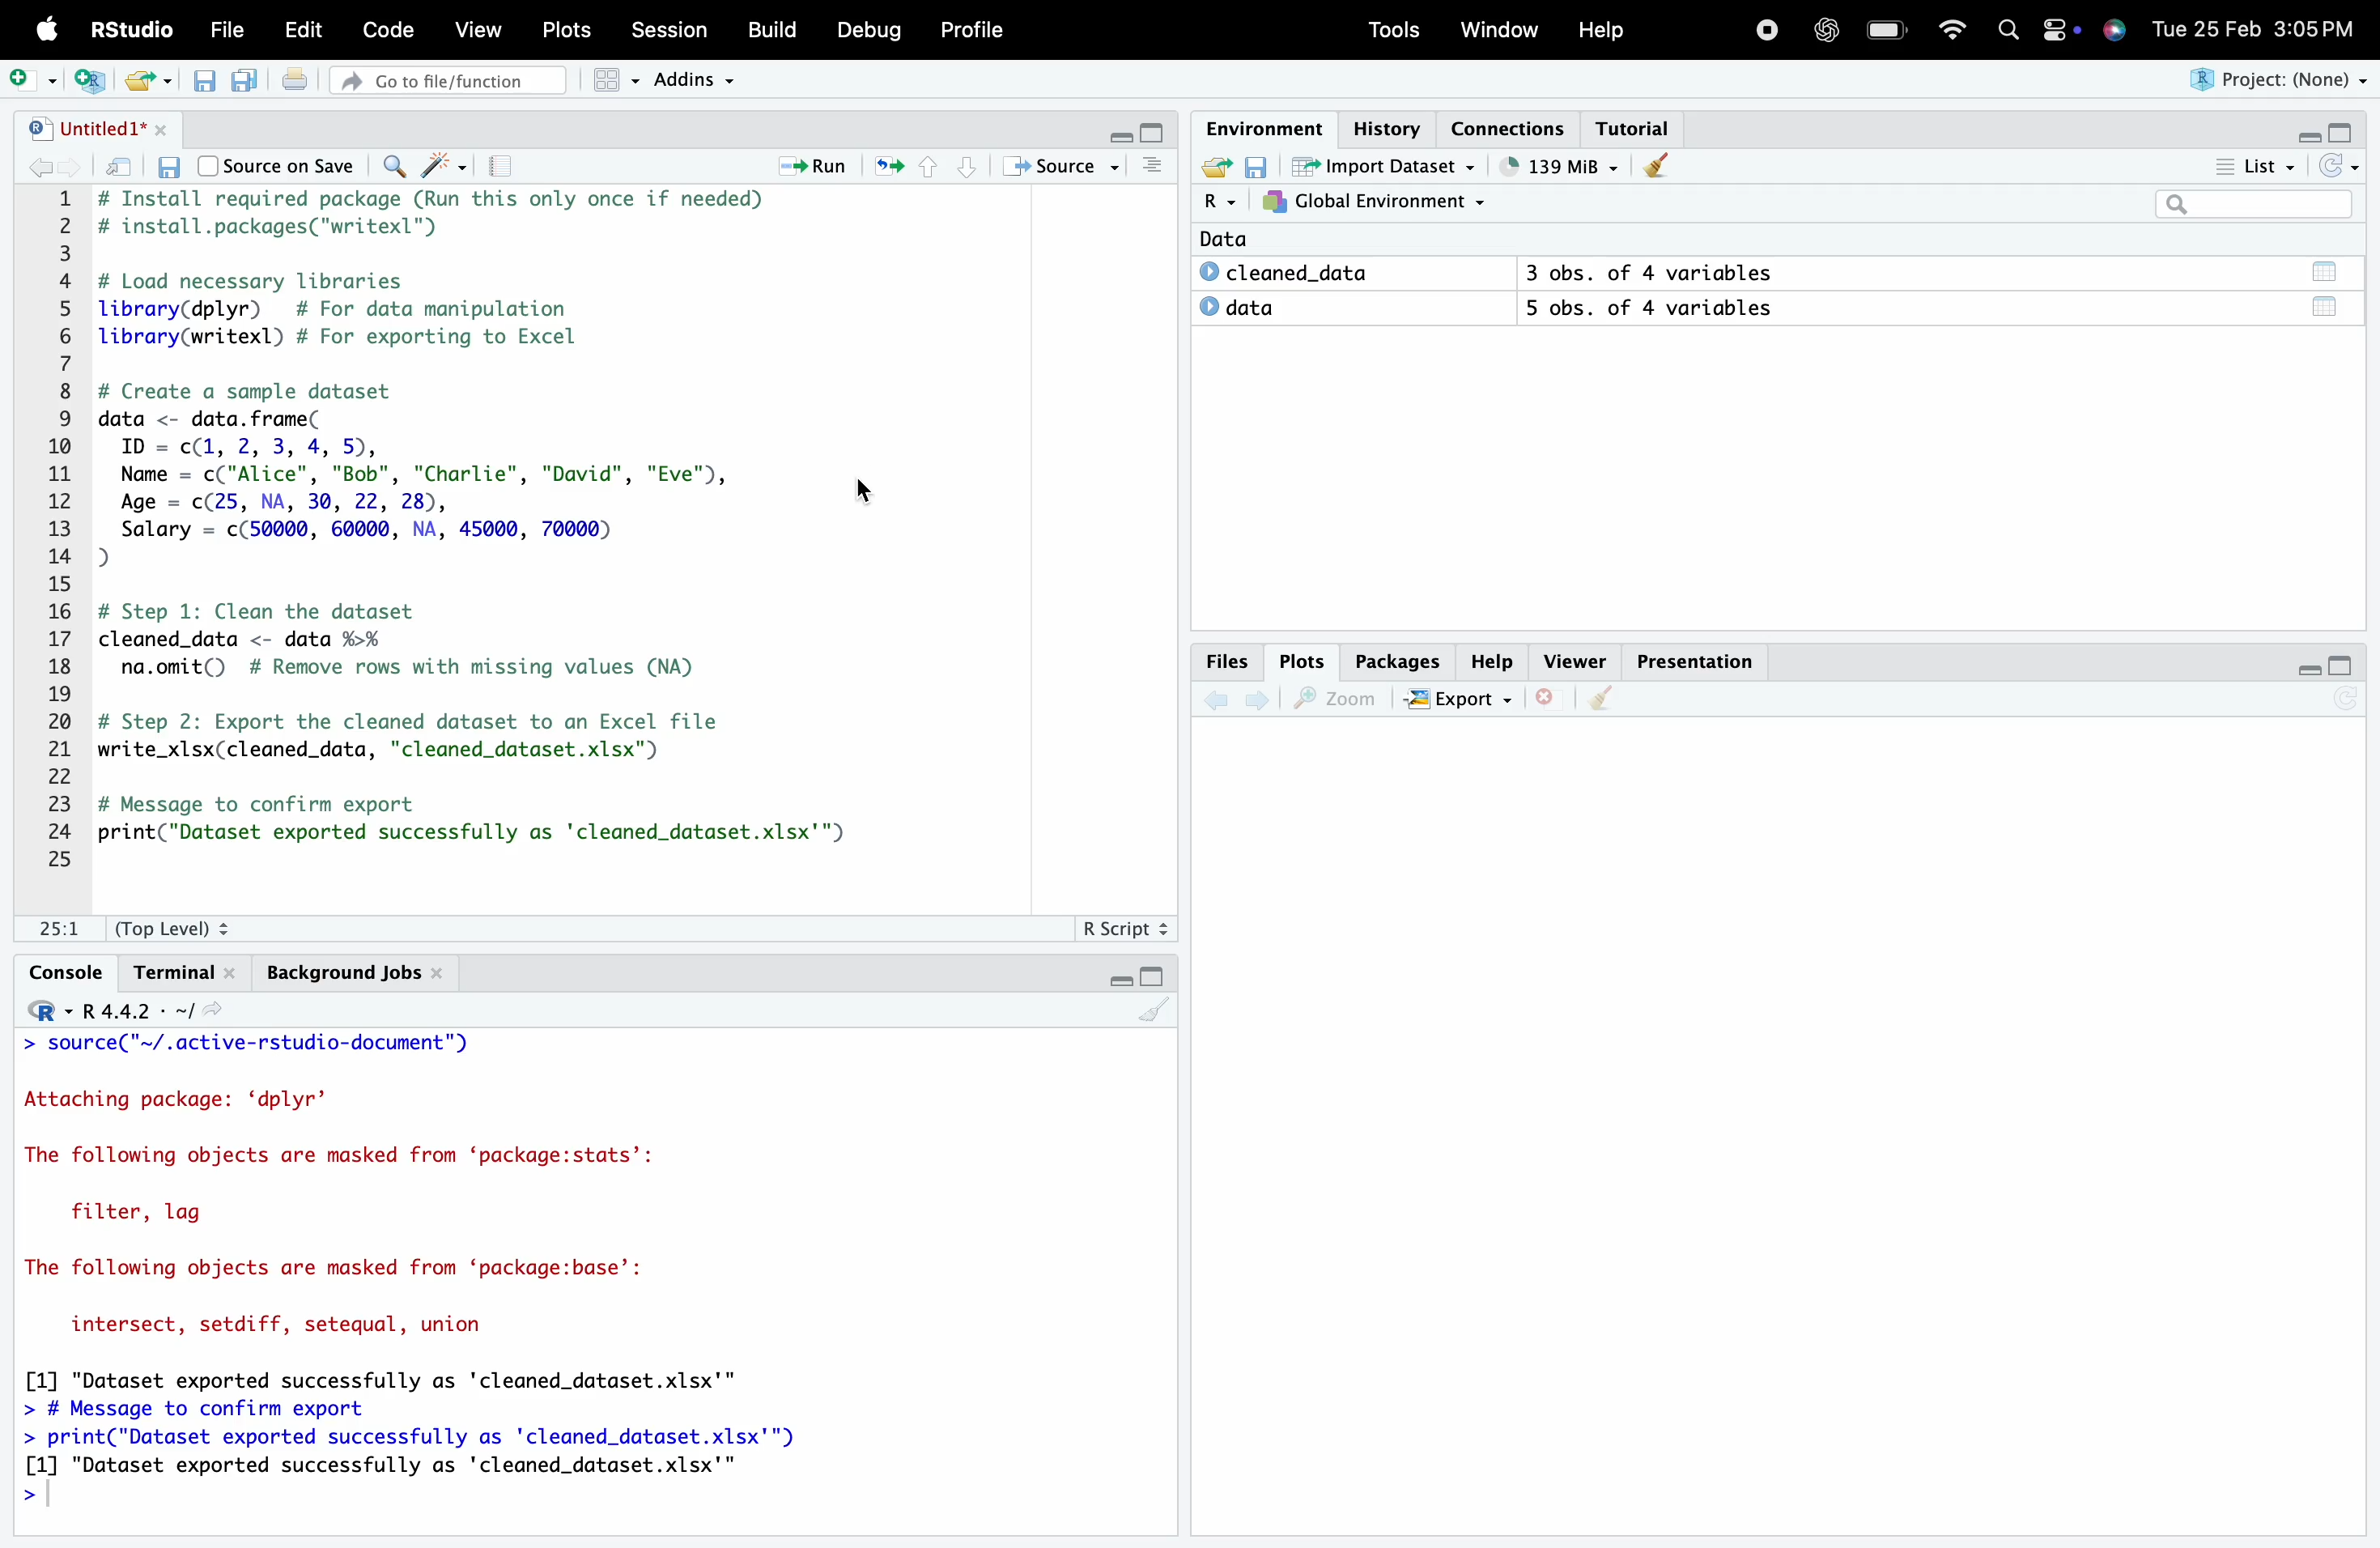 The height and width of the screenshot is (1548, 2380). I want to click on Apple logo, so click(44, 29).